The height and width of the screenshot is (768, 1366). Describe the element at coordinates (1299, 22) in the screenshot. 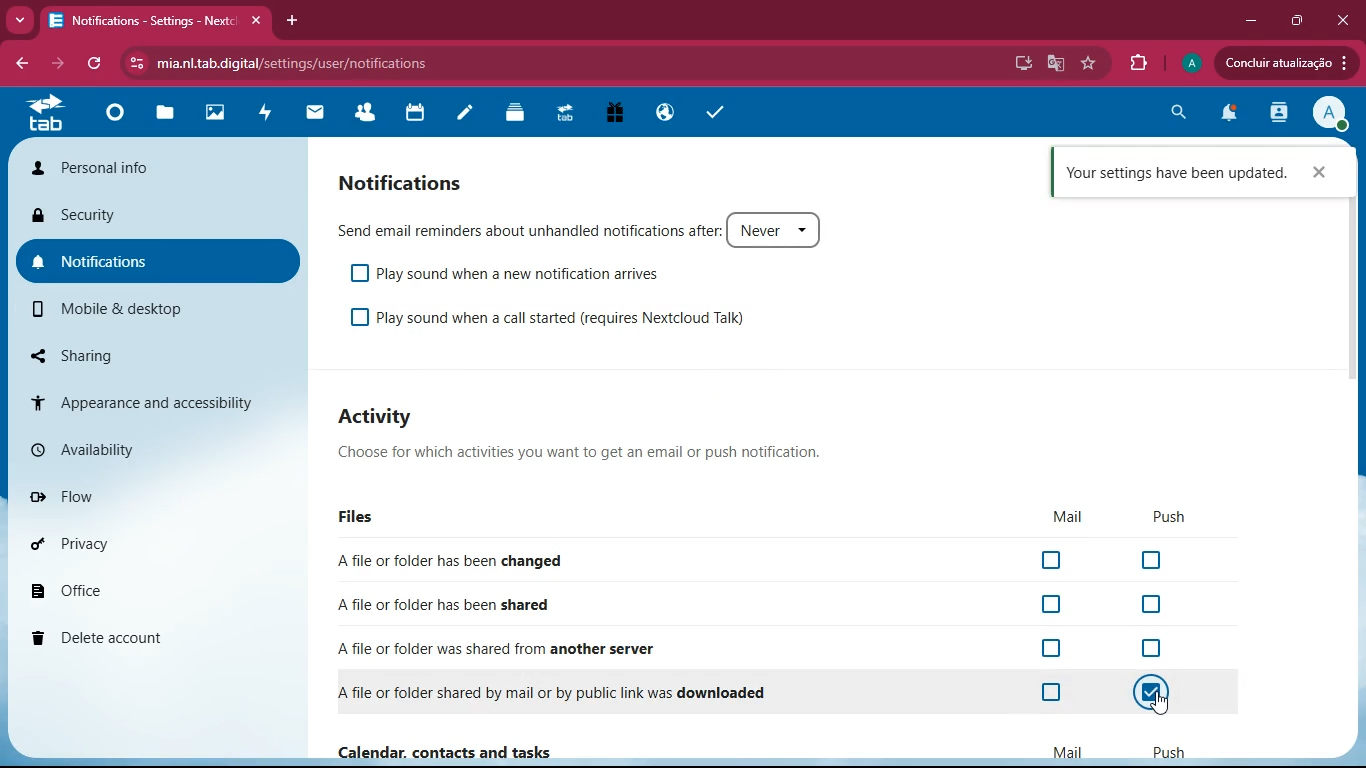

I see `maximize` at that location.